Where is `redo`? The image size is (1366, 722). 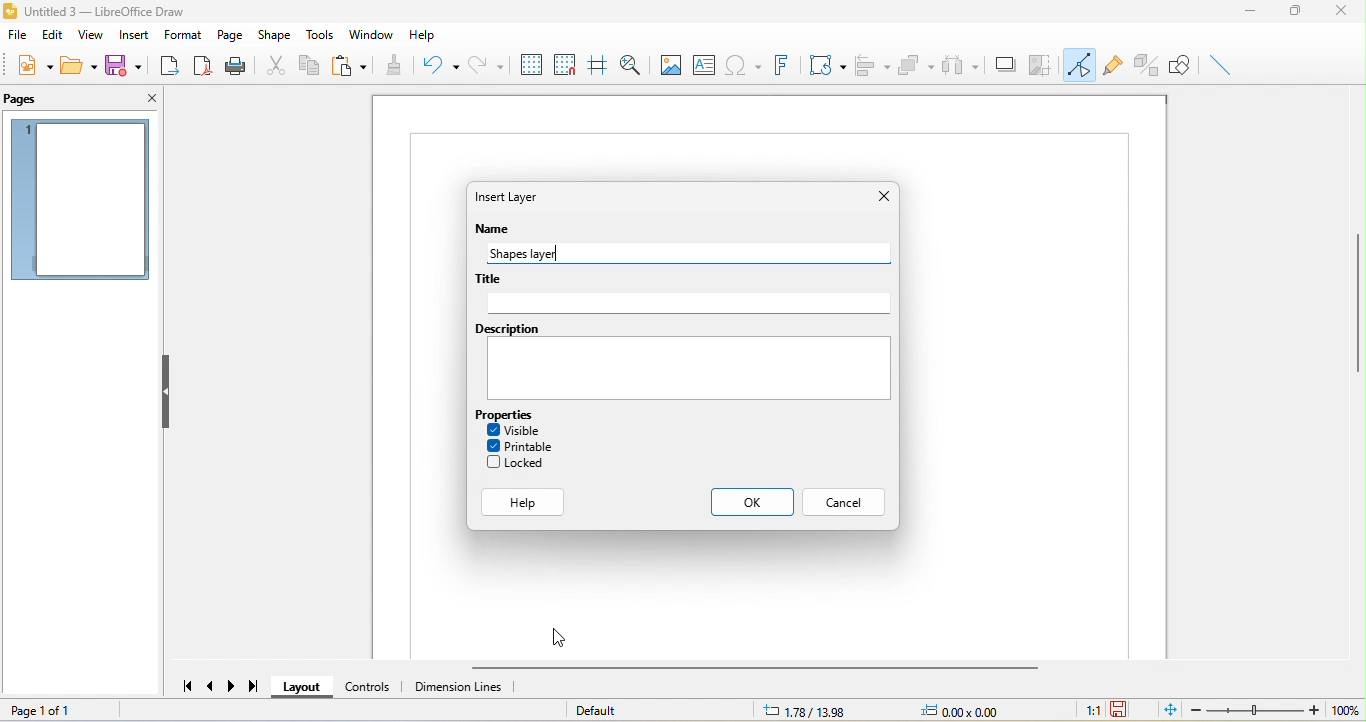
redo is located at coordinates (485, 63).